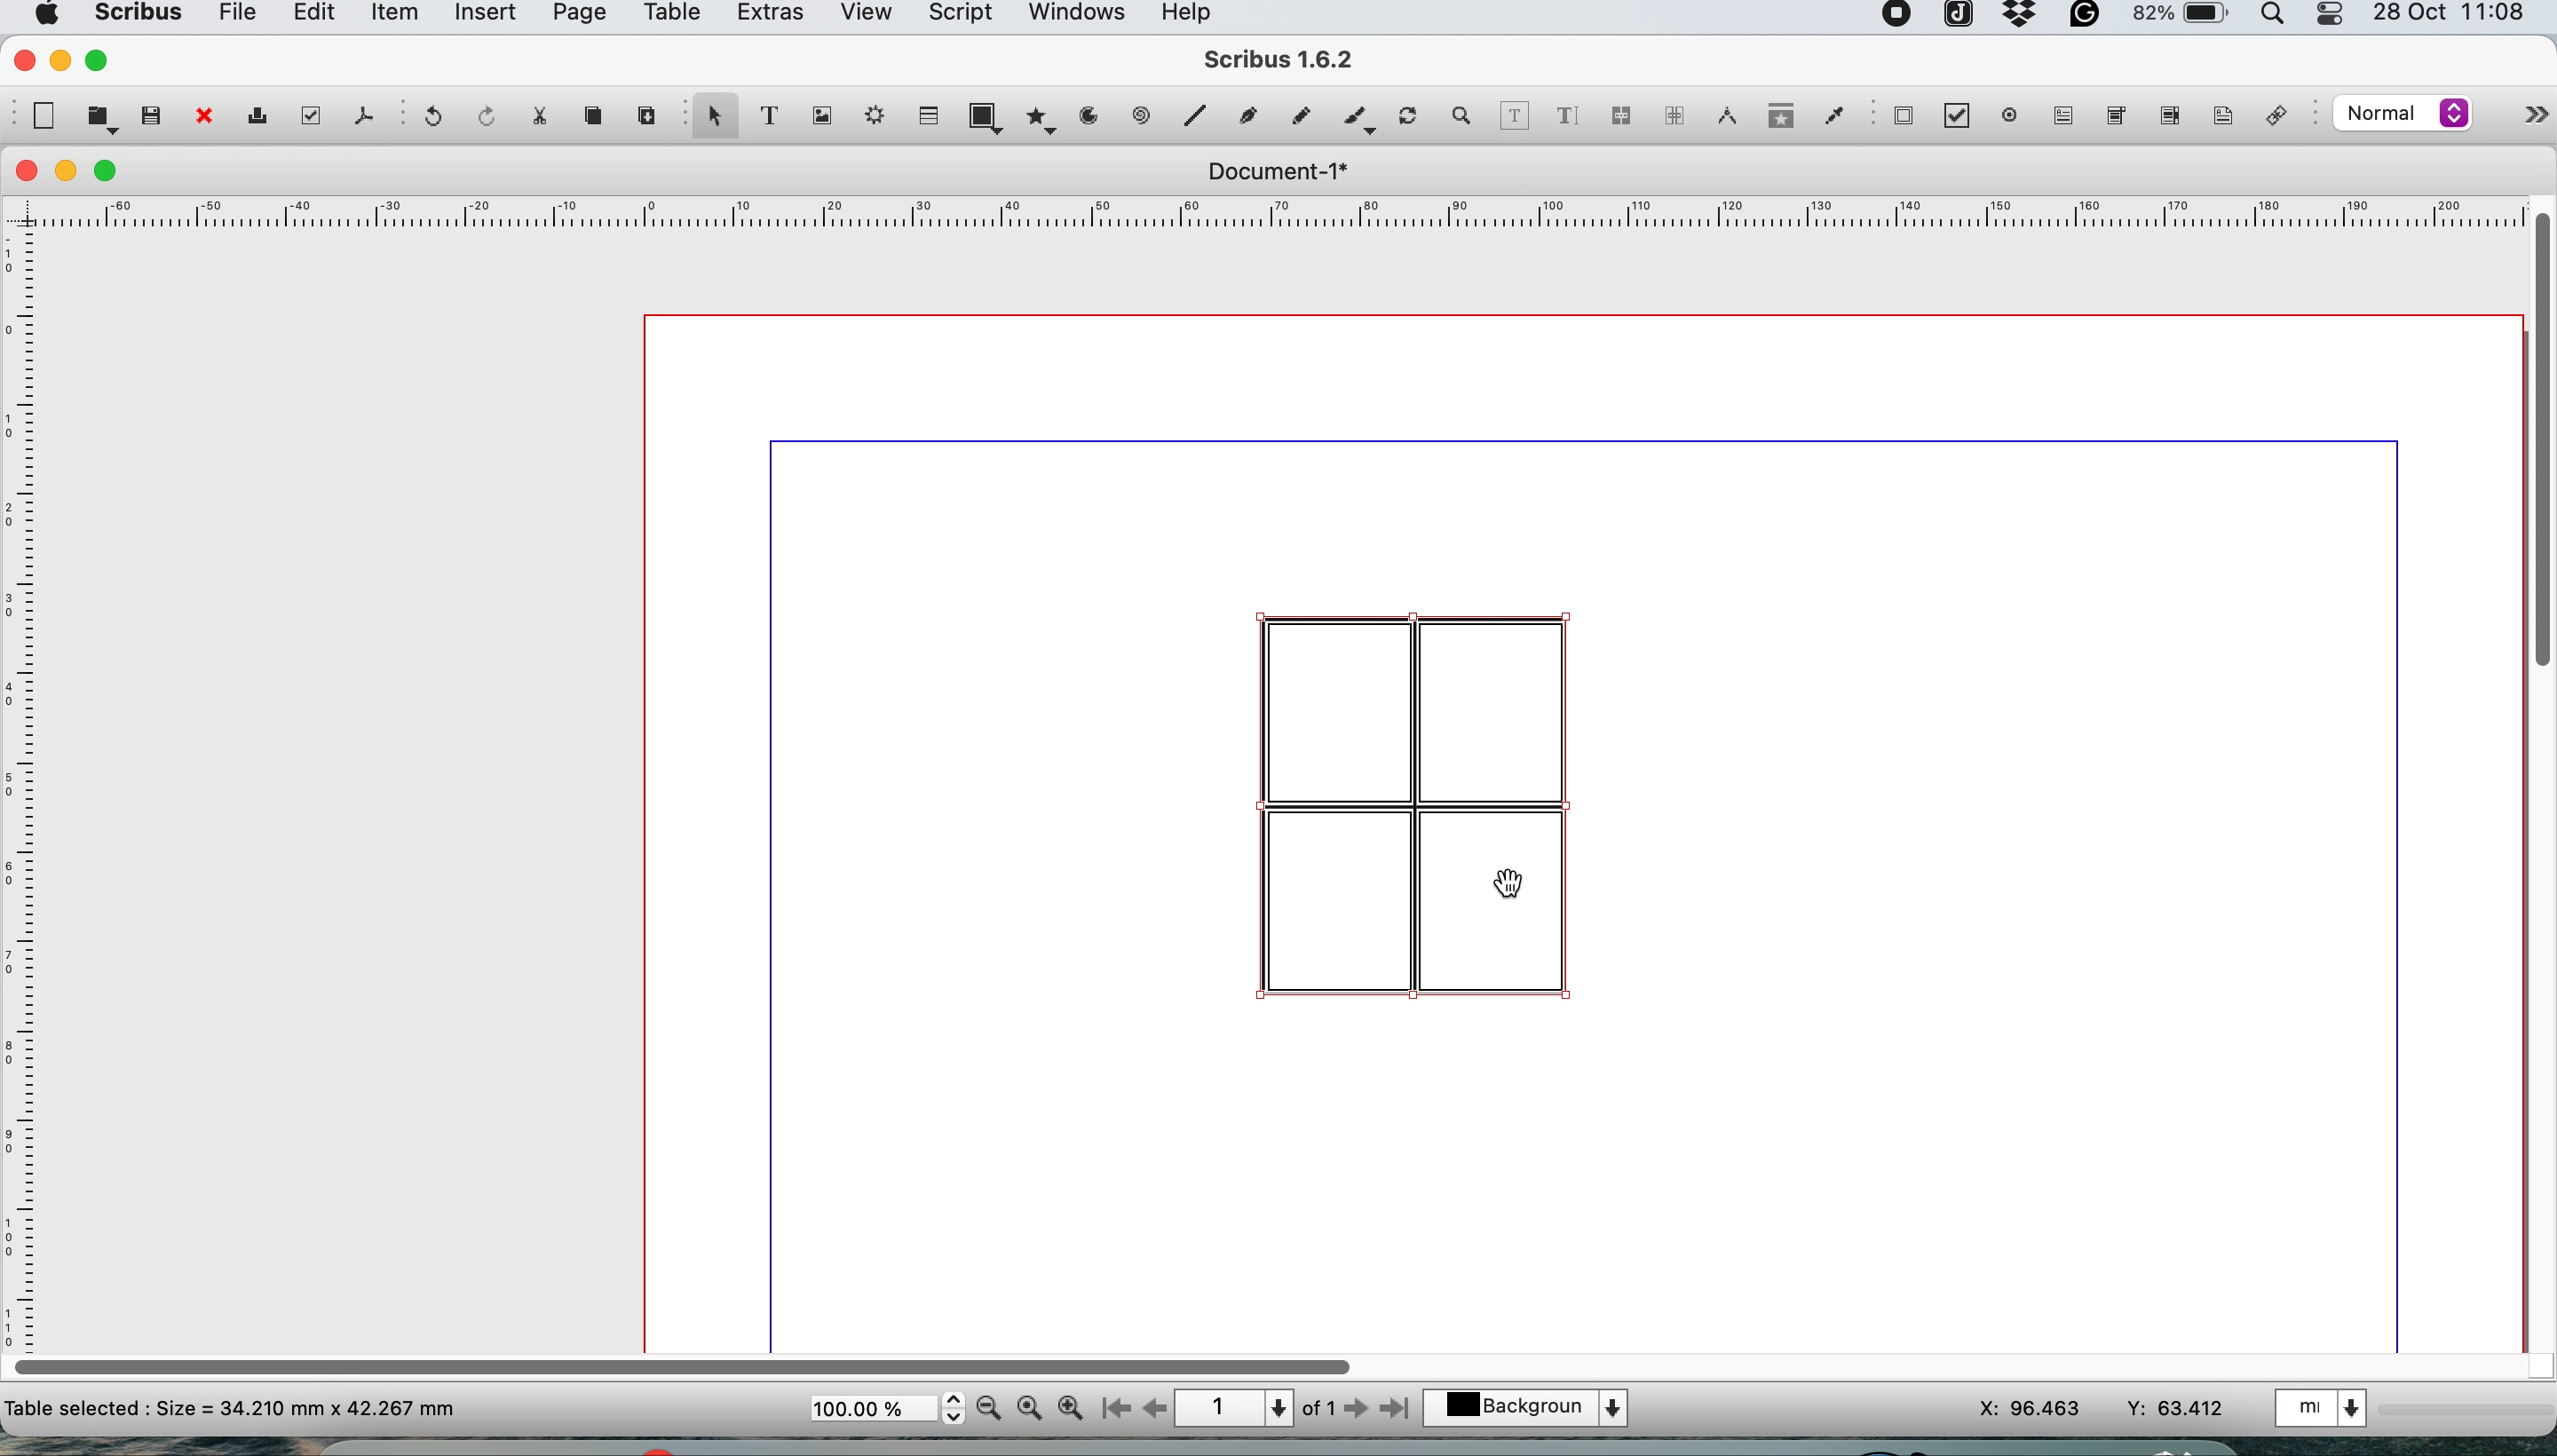 The image size is (2557, 1456). What do you see at coordinates (1196, 15) in the screenshot?
I see `help` at bounding box center [1196, 15].